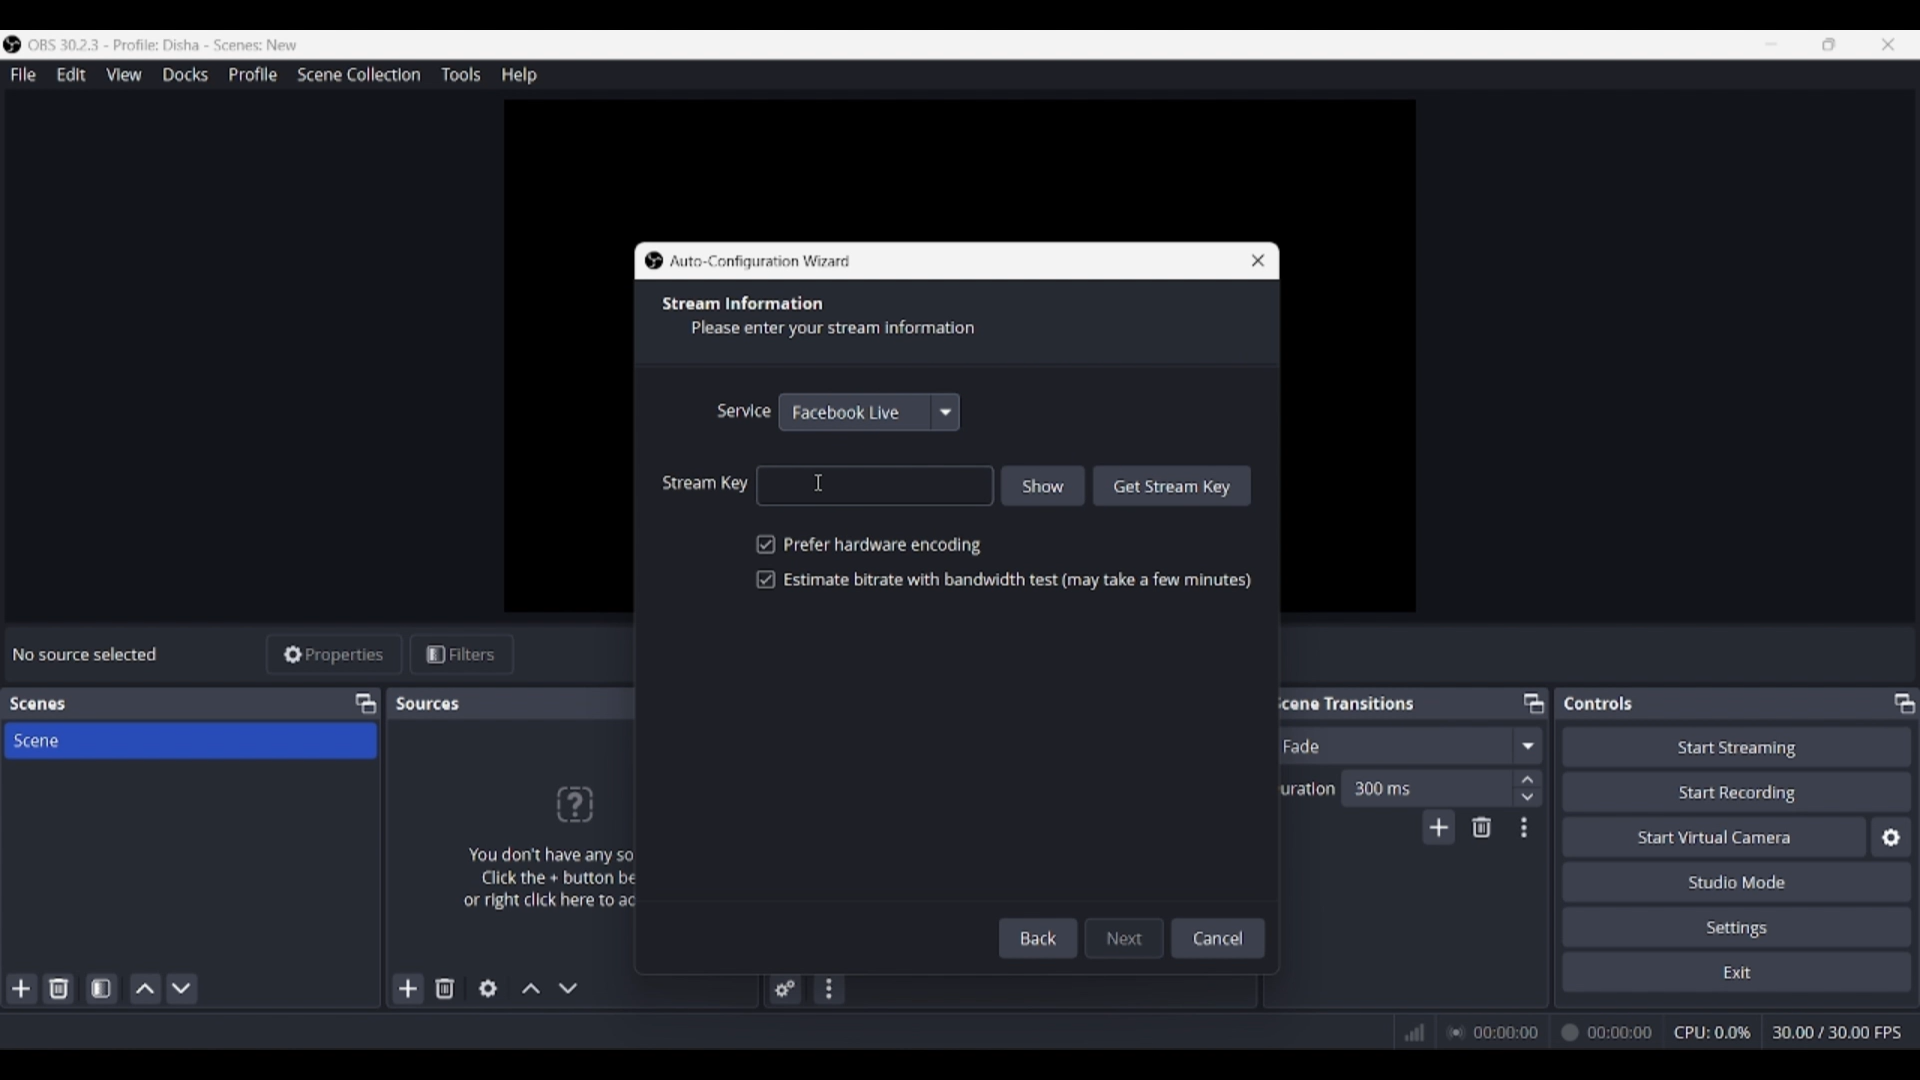 This screenshot has height=1080, width=1920. Describe the element at coordinates (1529, 787) in the screenshot. I see `Increase/Decrease duration` at that location.